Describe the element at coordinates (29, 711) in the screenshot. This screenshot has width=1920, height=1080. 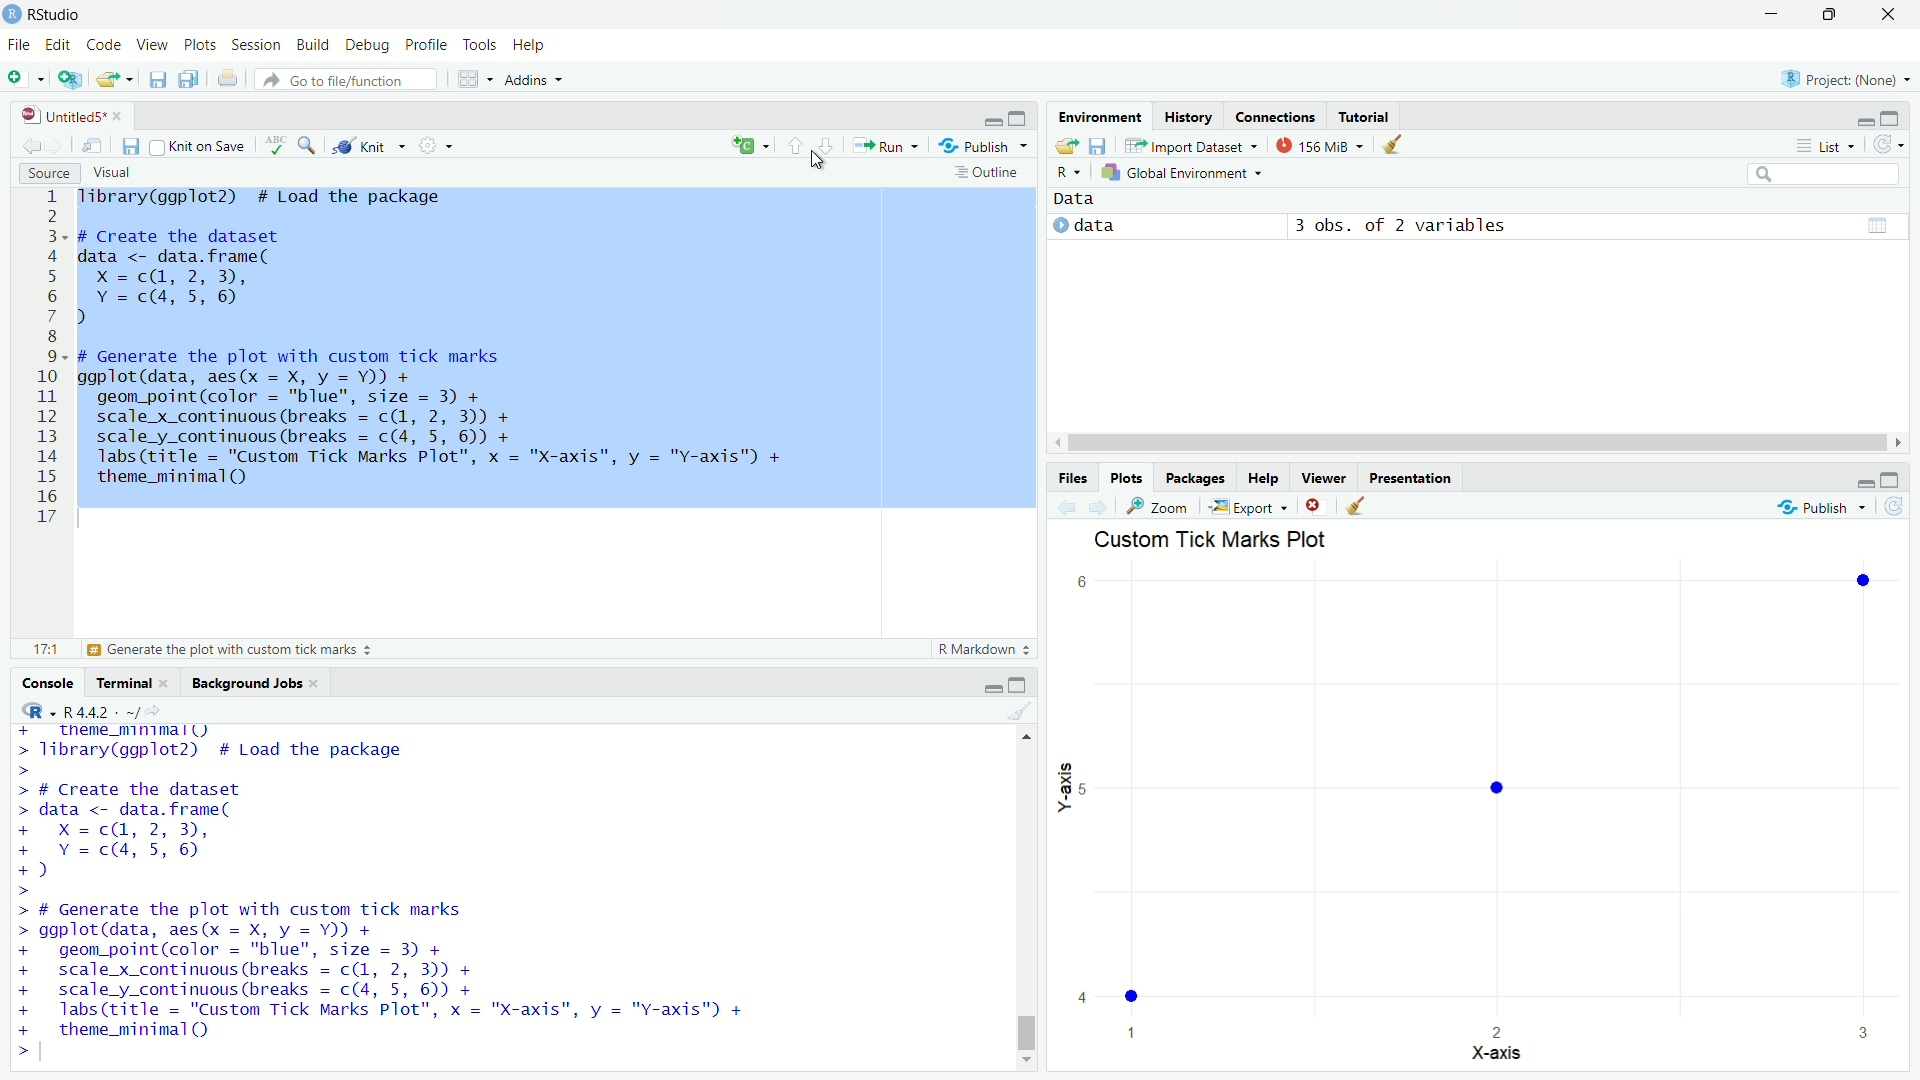
I see `select language` at that location.